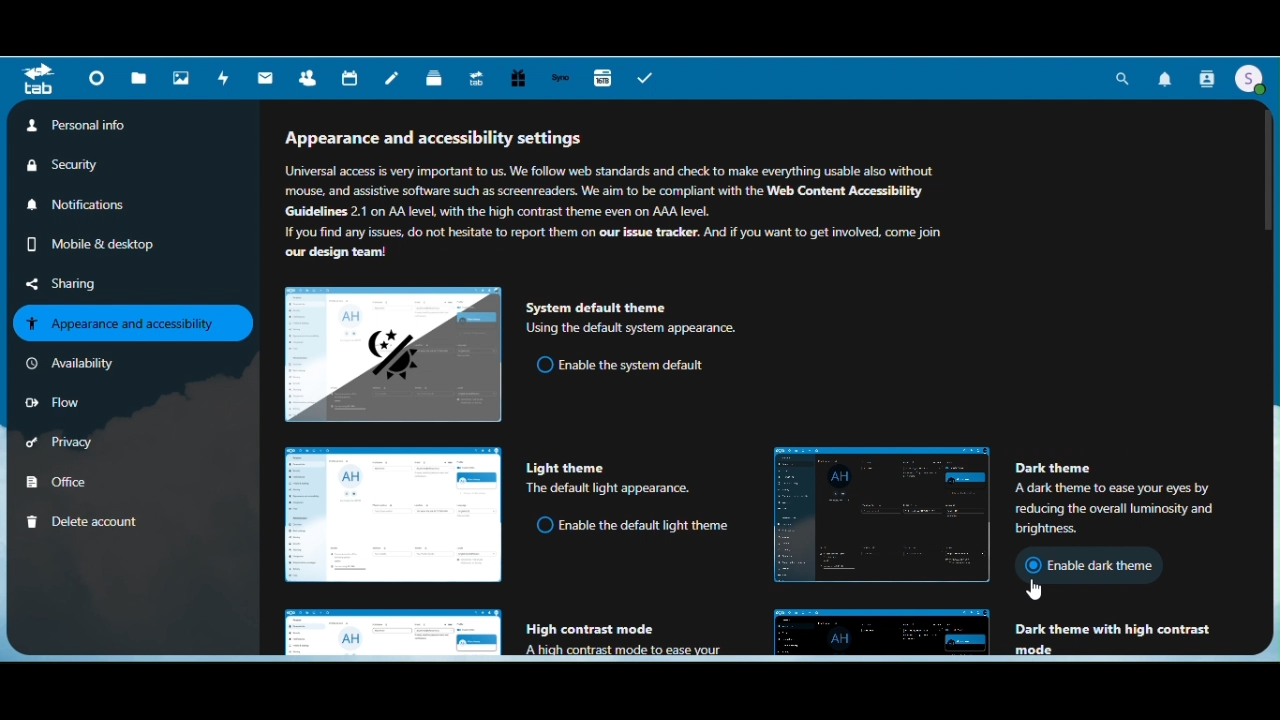  I want to click on Photos, so click(181, 79).